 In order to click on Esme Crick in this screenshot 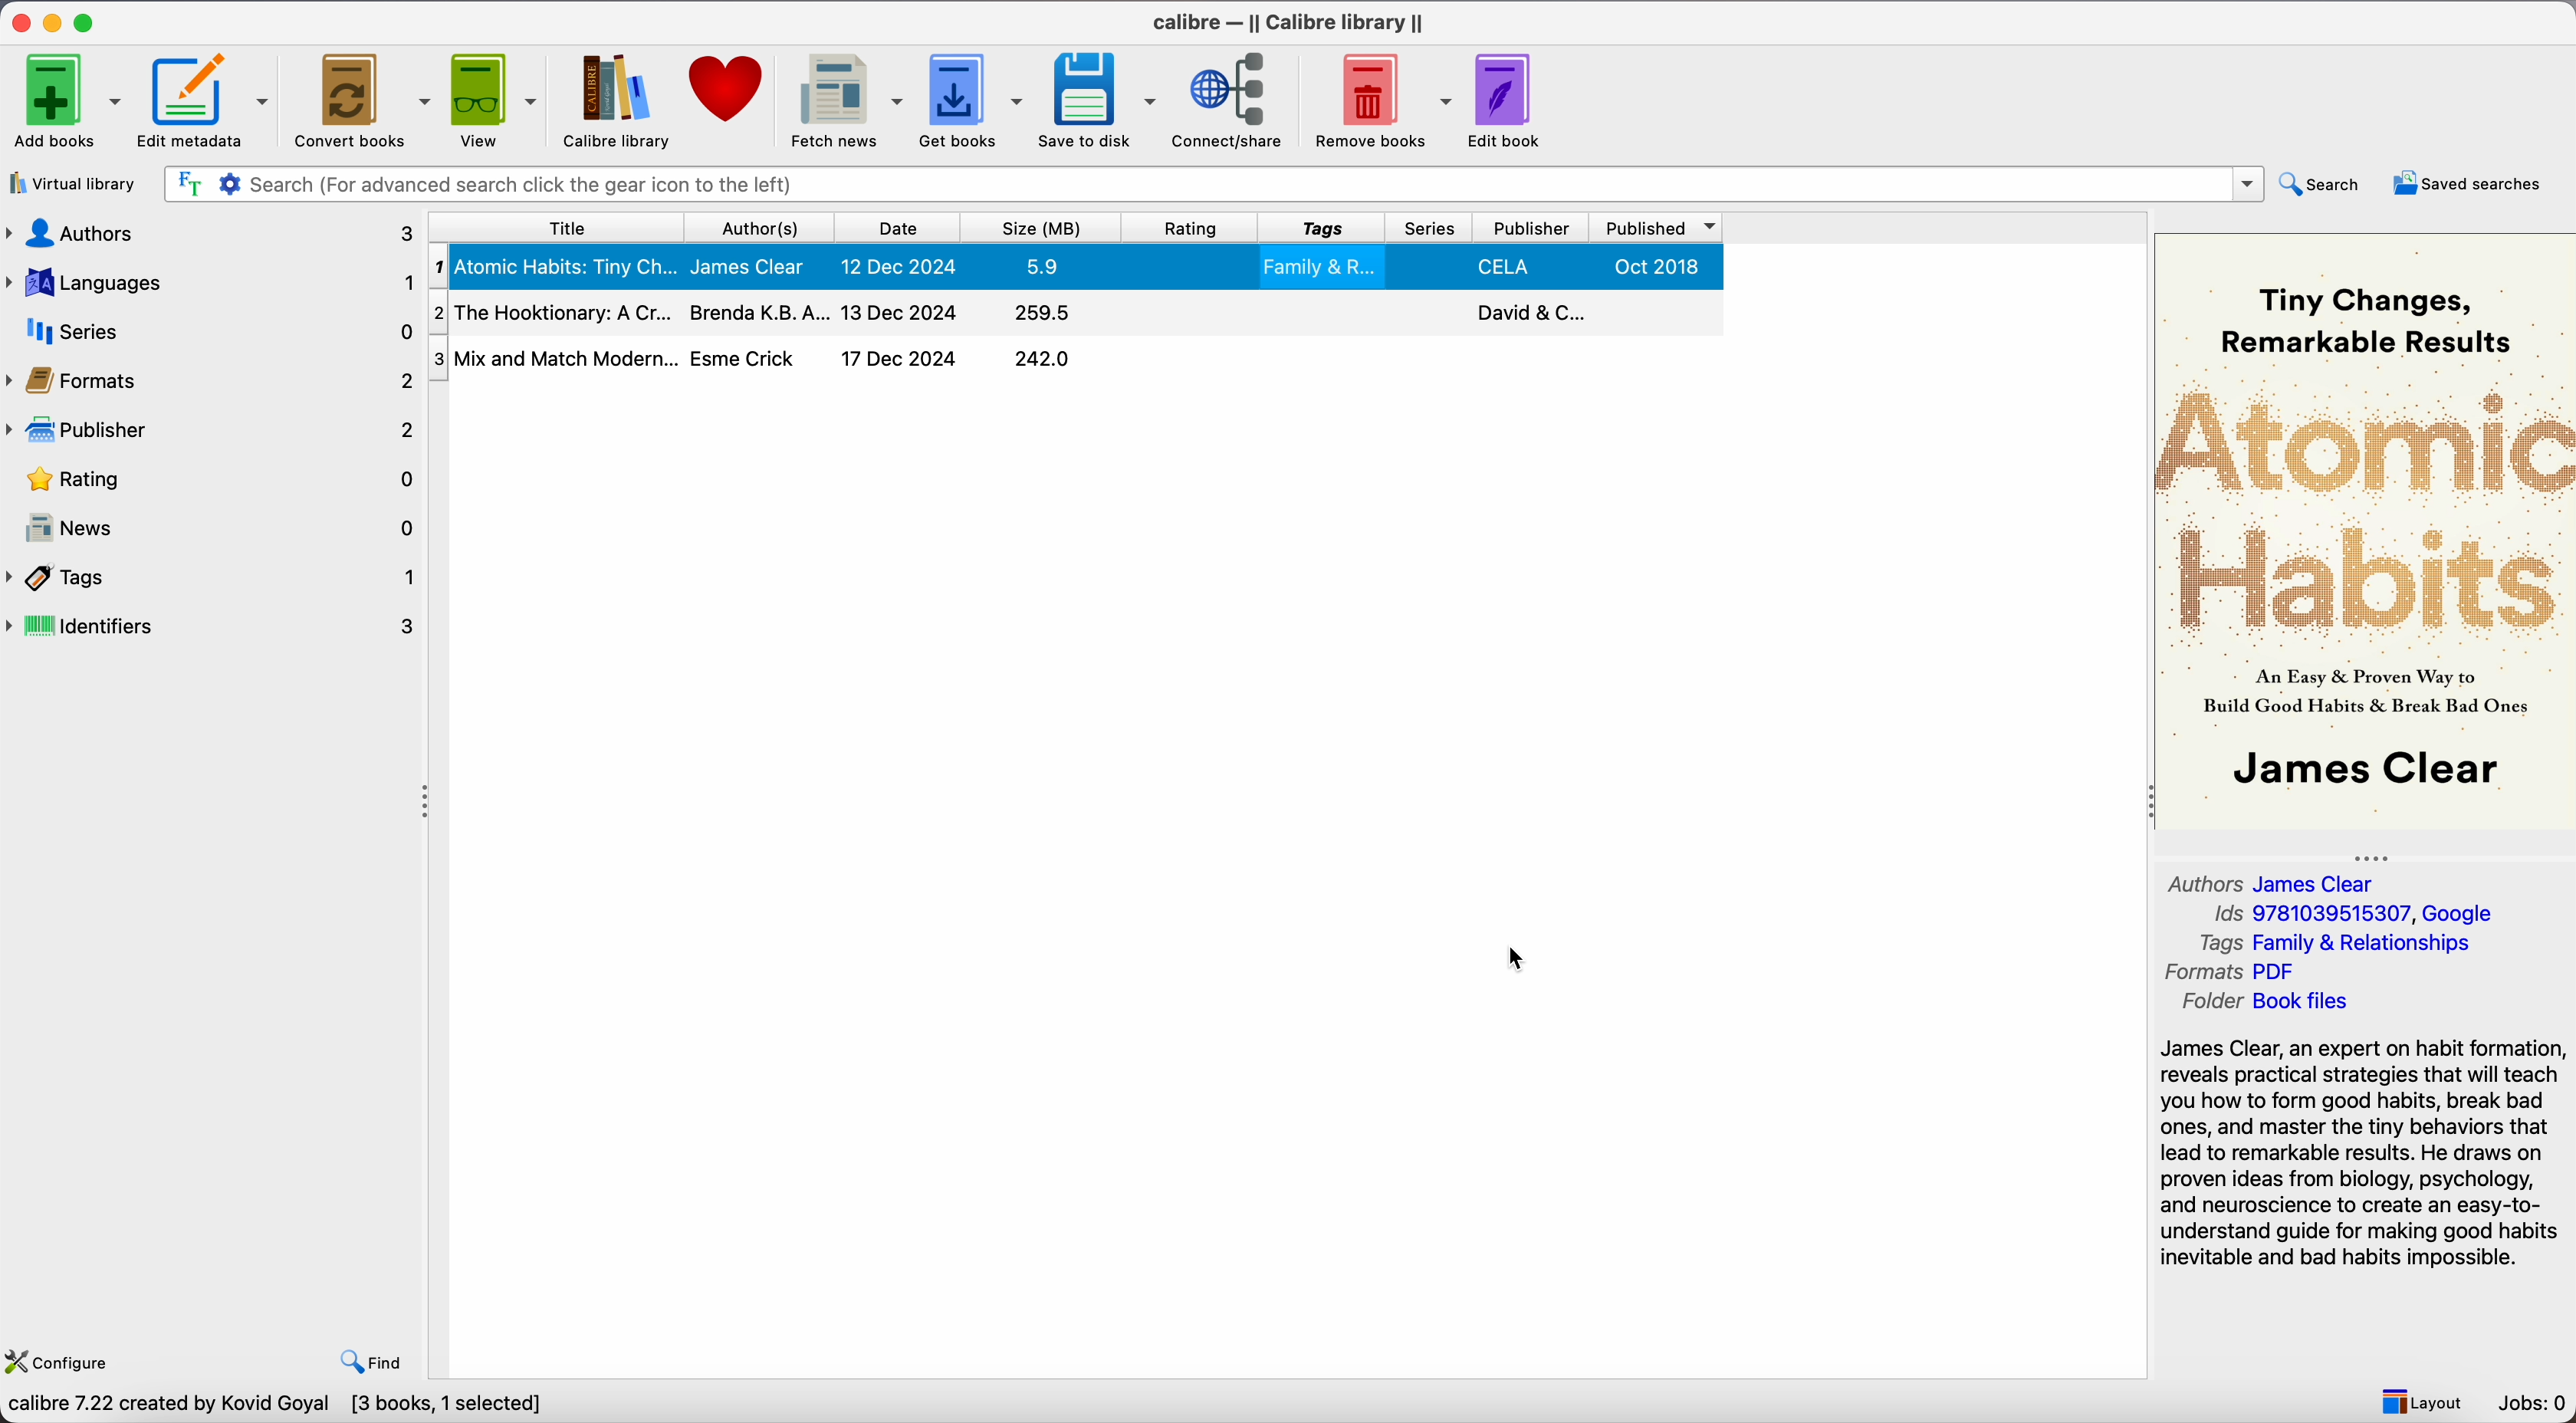, I will do `click(748, 357)`.